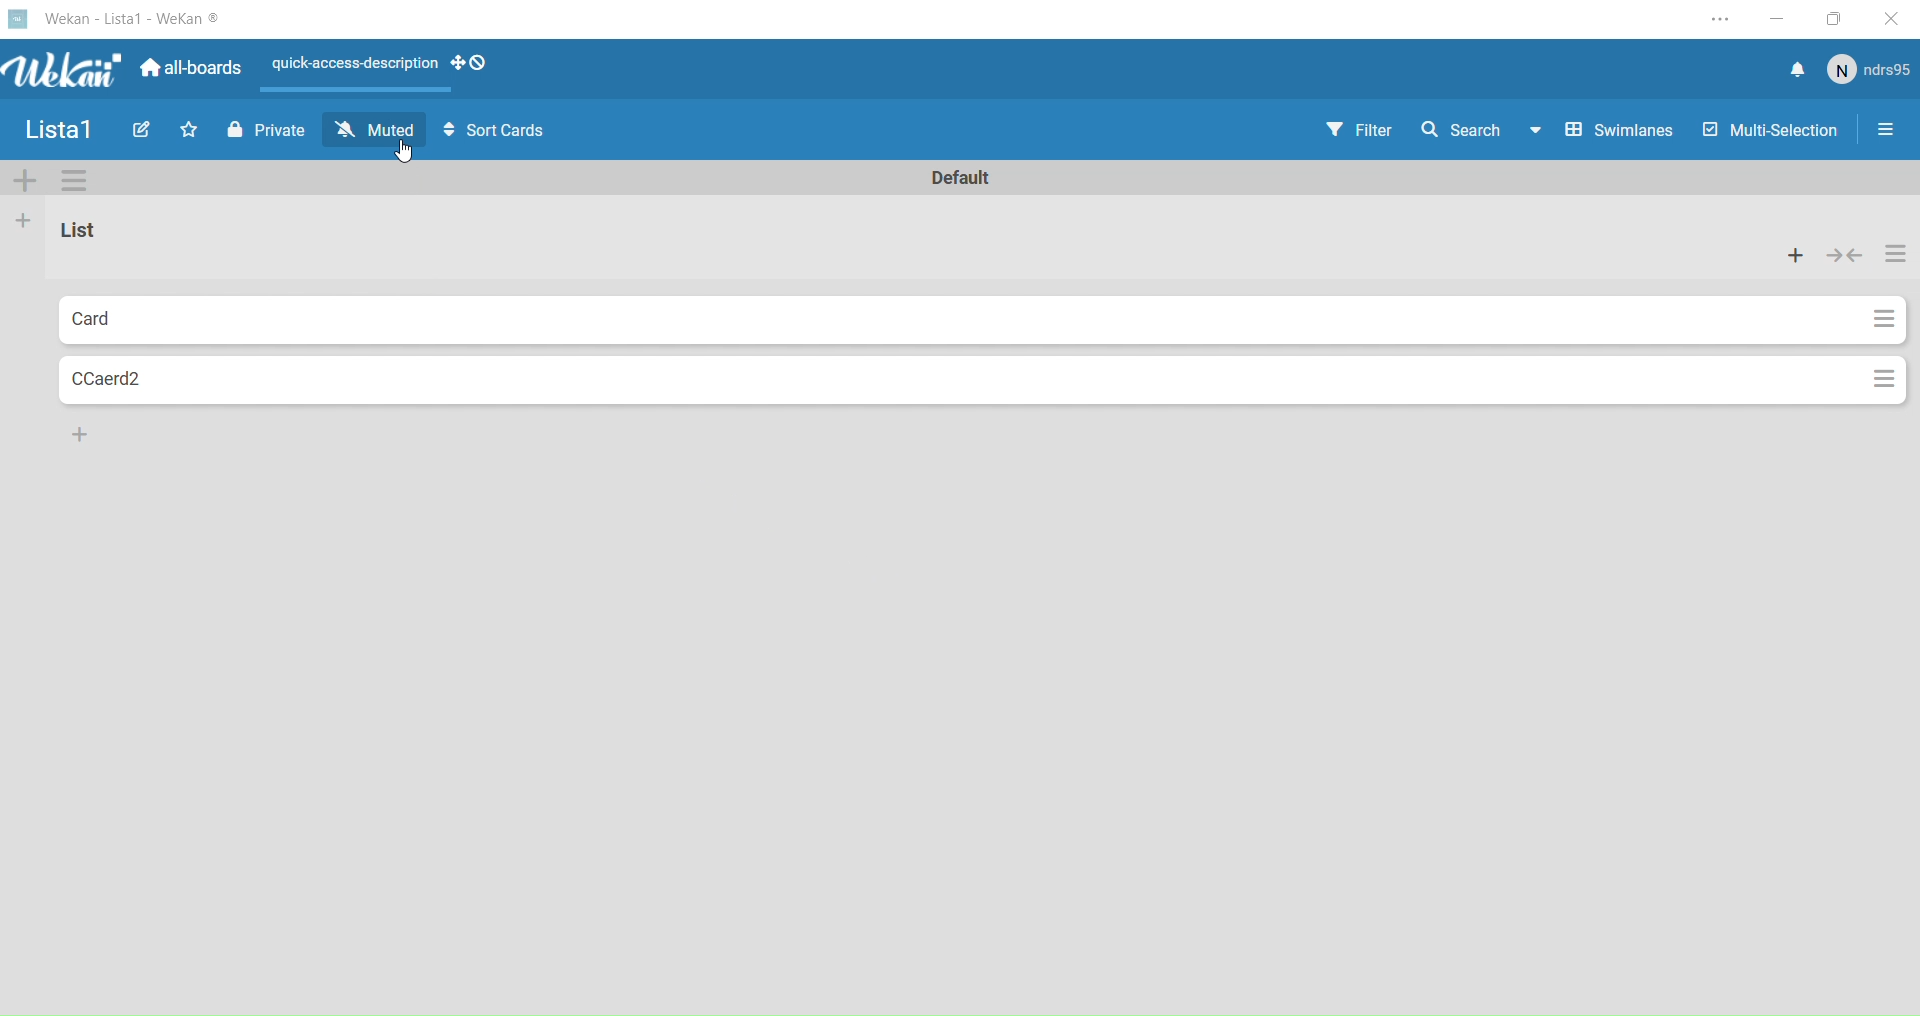 This screenshot has height=1016, width=1920. I want to click on Sort Cards, so click(494, 131).